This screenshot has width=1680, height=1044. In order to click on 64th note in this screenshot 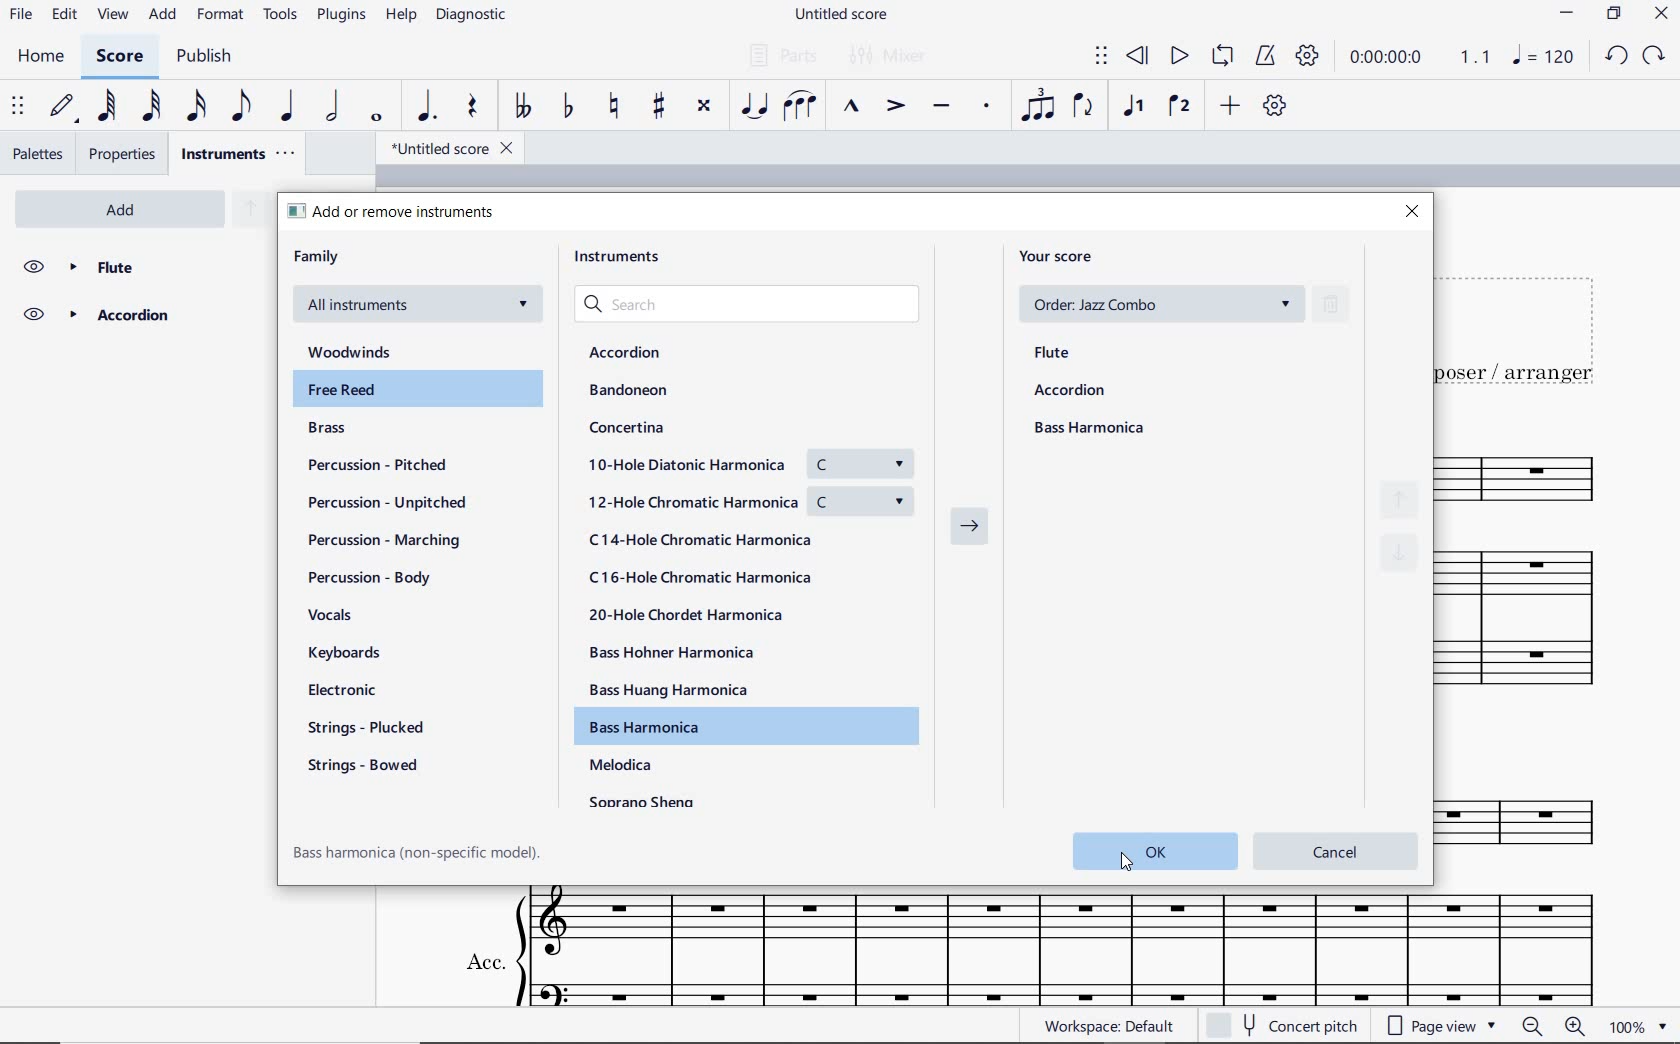, I will do `click(107, 106)`.